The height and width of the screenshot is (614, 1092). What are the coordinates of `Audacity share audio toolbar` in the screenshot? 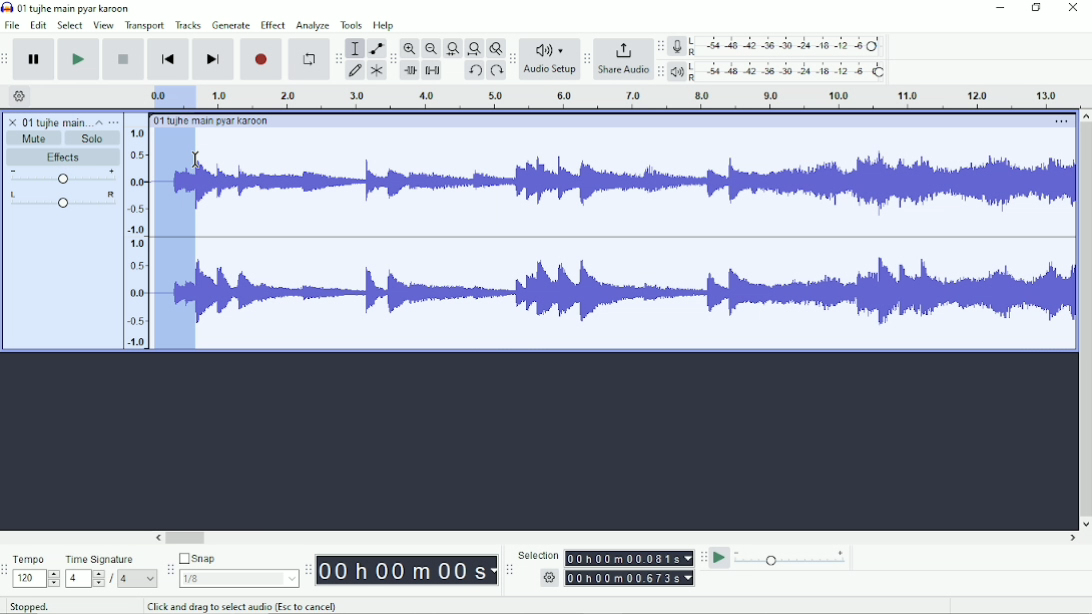 It's located at (587, 60).